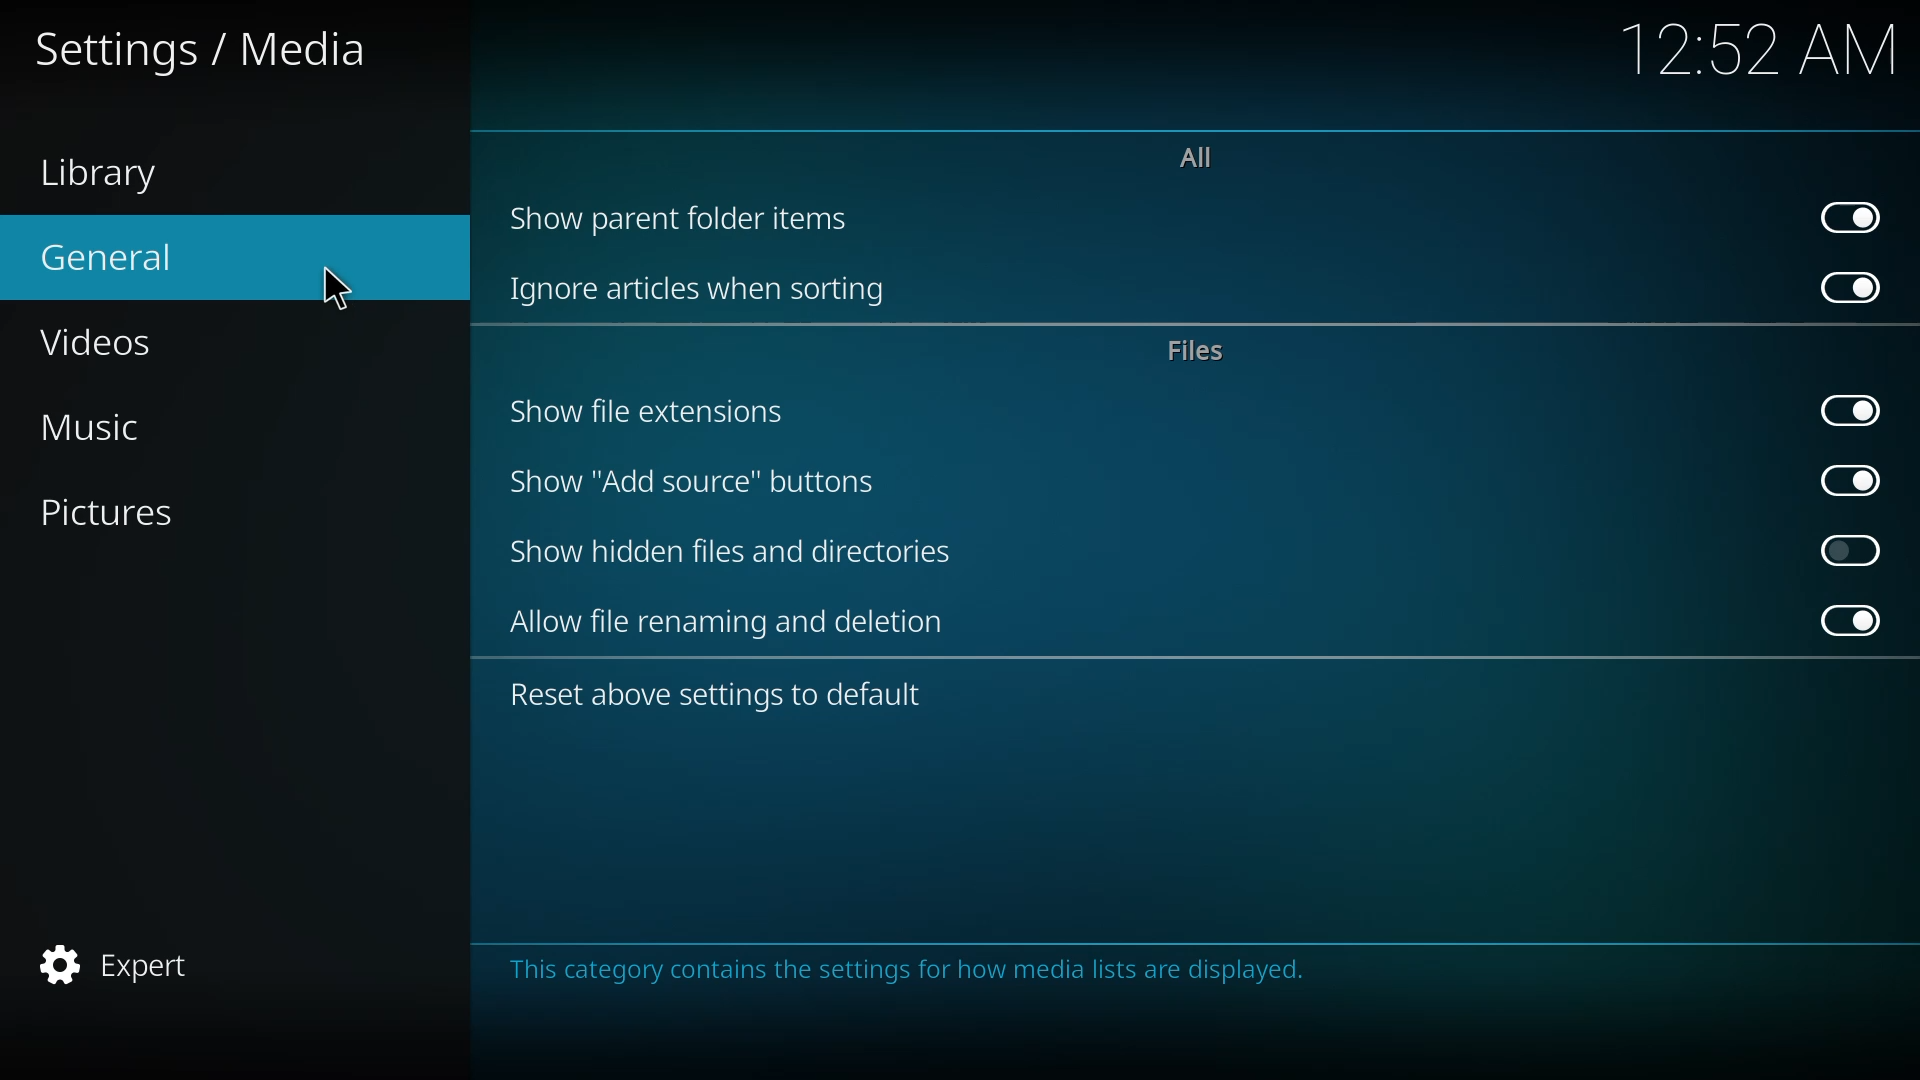 This screenshot has height=1080, width=1920. I want to click on all, so click(1203, 159).